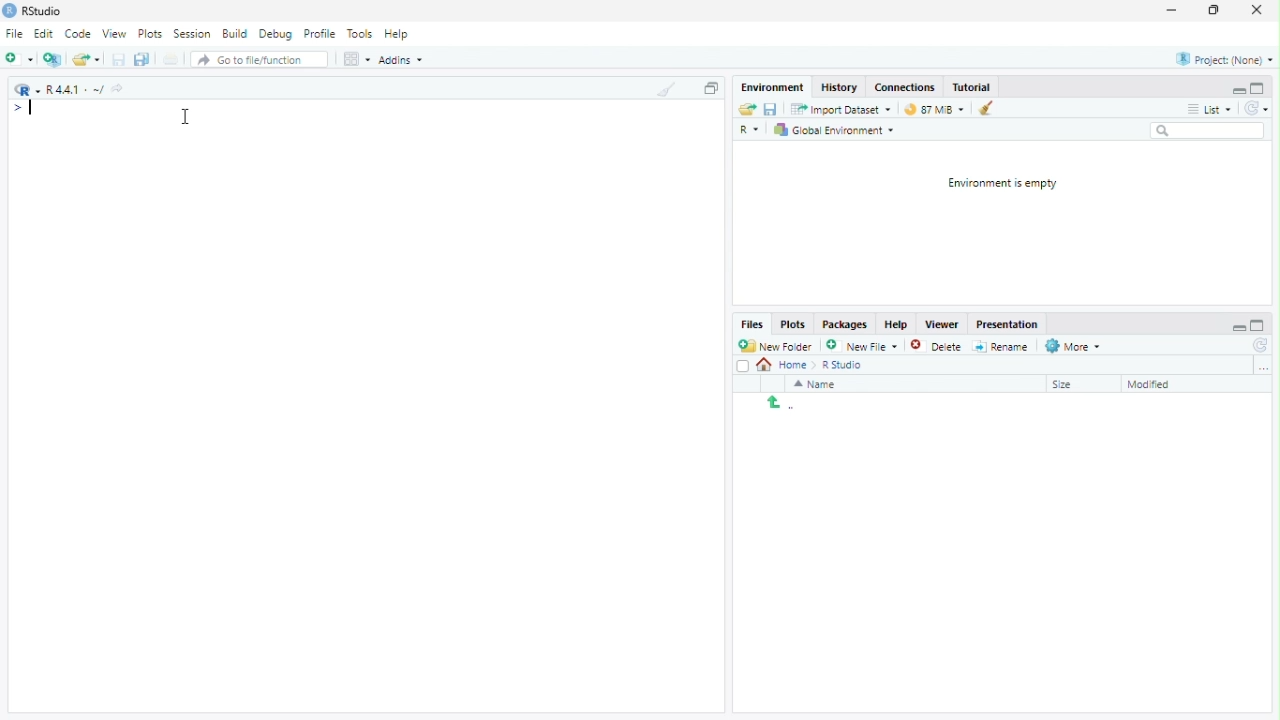 The height and width of the screenshot is (720, 1280). Describe the element at coordinates (397, 33) in the screenshot. I see `Help` at that location.